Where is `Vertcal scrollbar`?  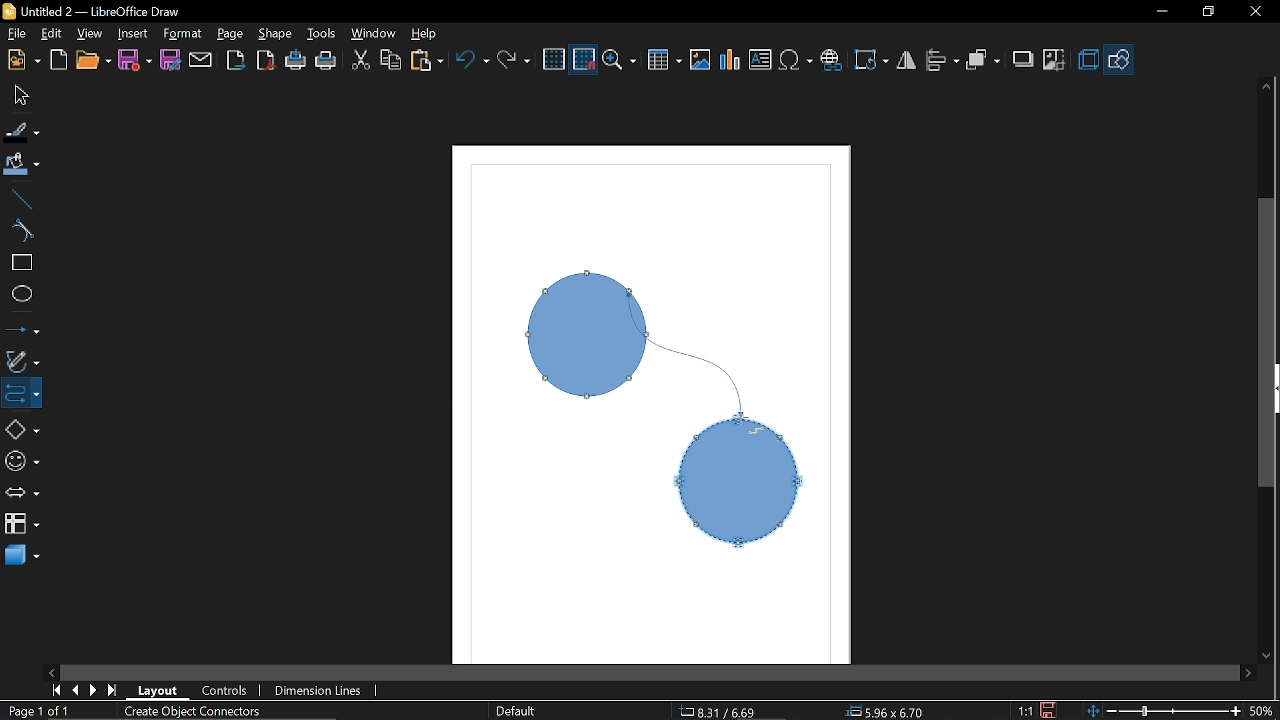 Vertcal scrollbar is located at coordinates (1268, 346).